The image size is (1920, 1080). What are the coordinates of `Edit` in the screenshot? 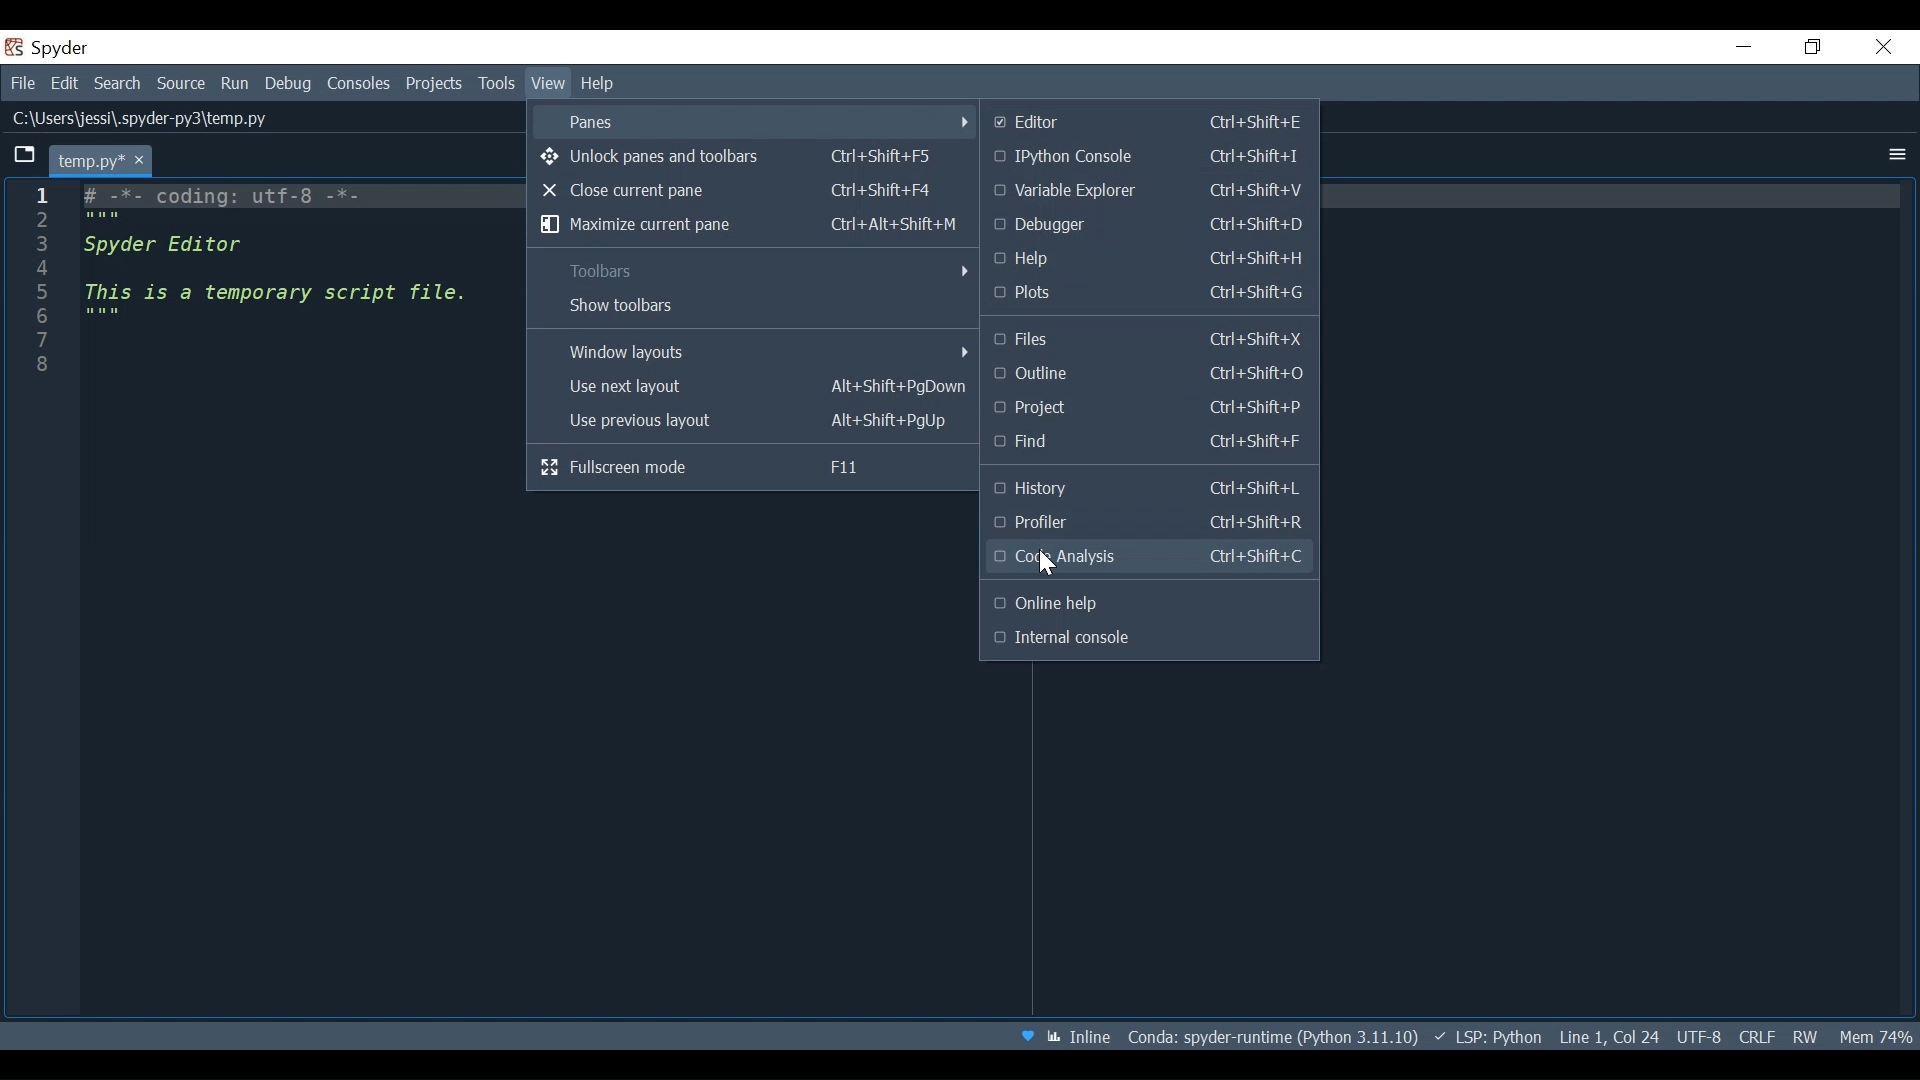 It's located at (64, 81).